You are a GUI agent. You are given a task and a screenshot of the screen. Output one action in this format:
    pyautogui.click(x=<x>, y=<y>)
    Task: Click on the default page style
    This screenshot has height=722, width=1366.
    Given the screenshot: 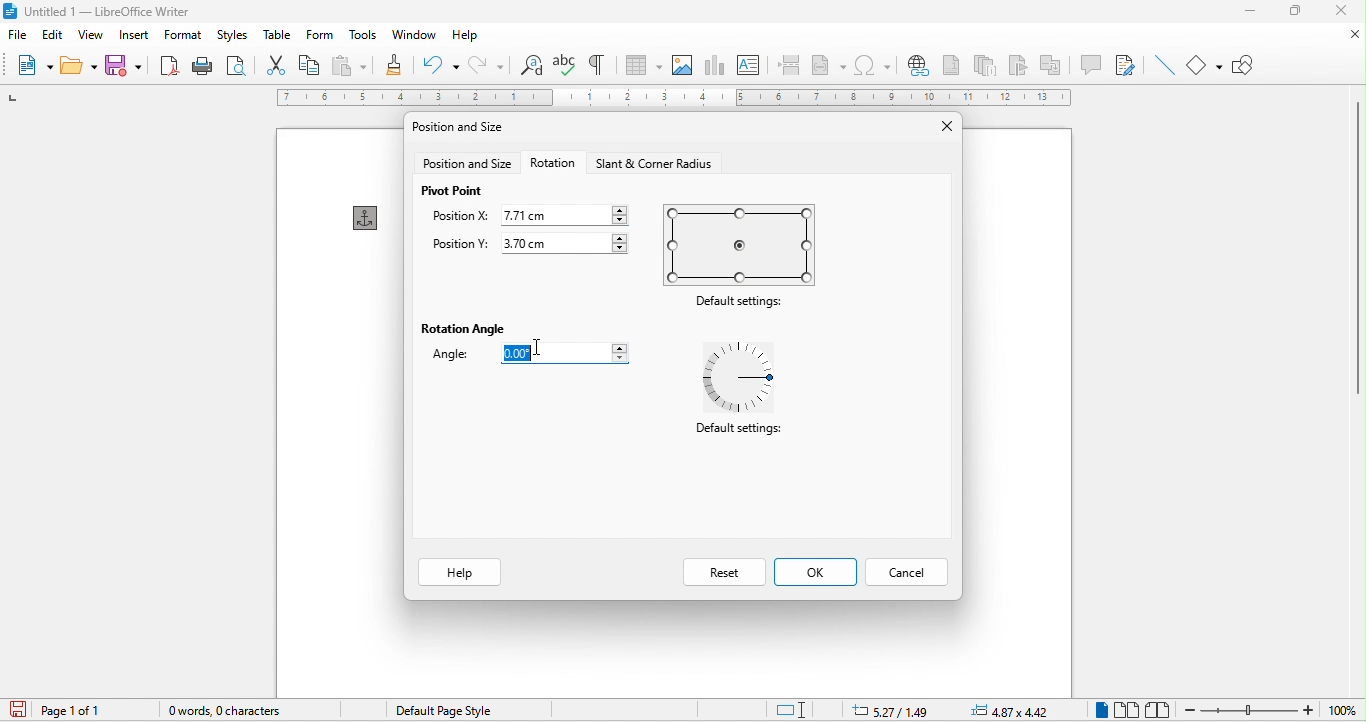 What is the action you would take?
    pyautogui.click(x=438, y=712)
    